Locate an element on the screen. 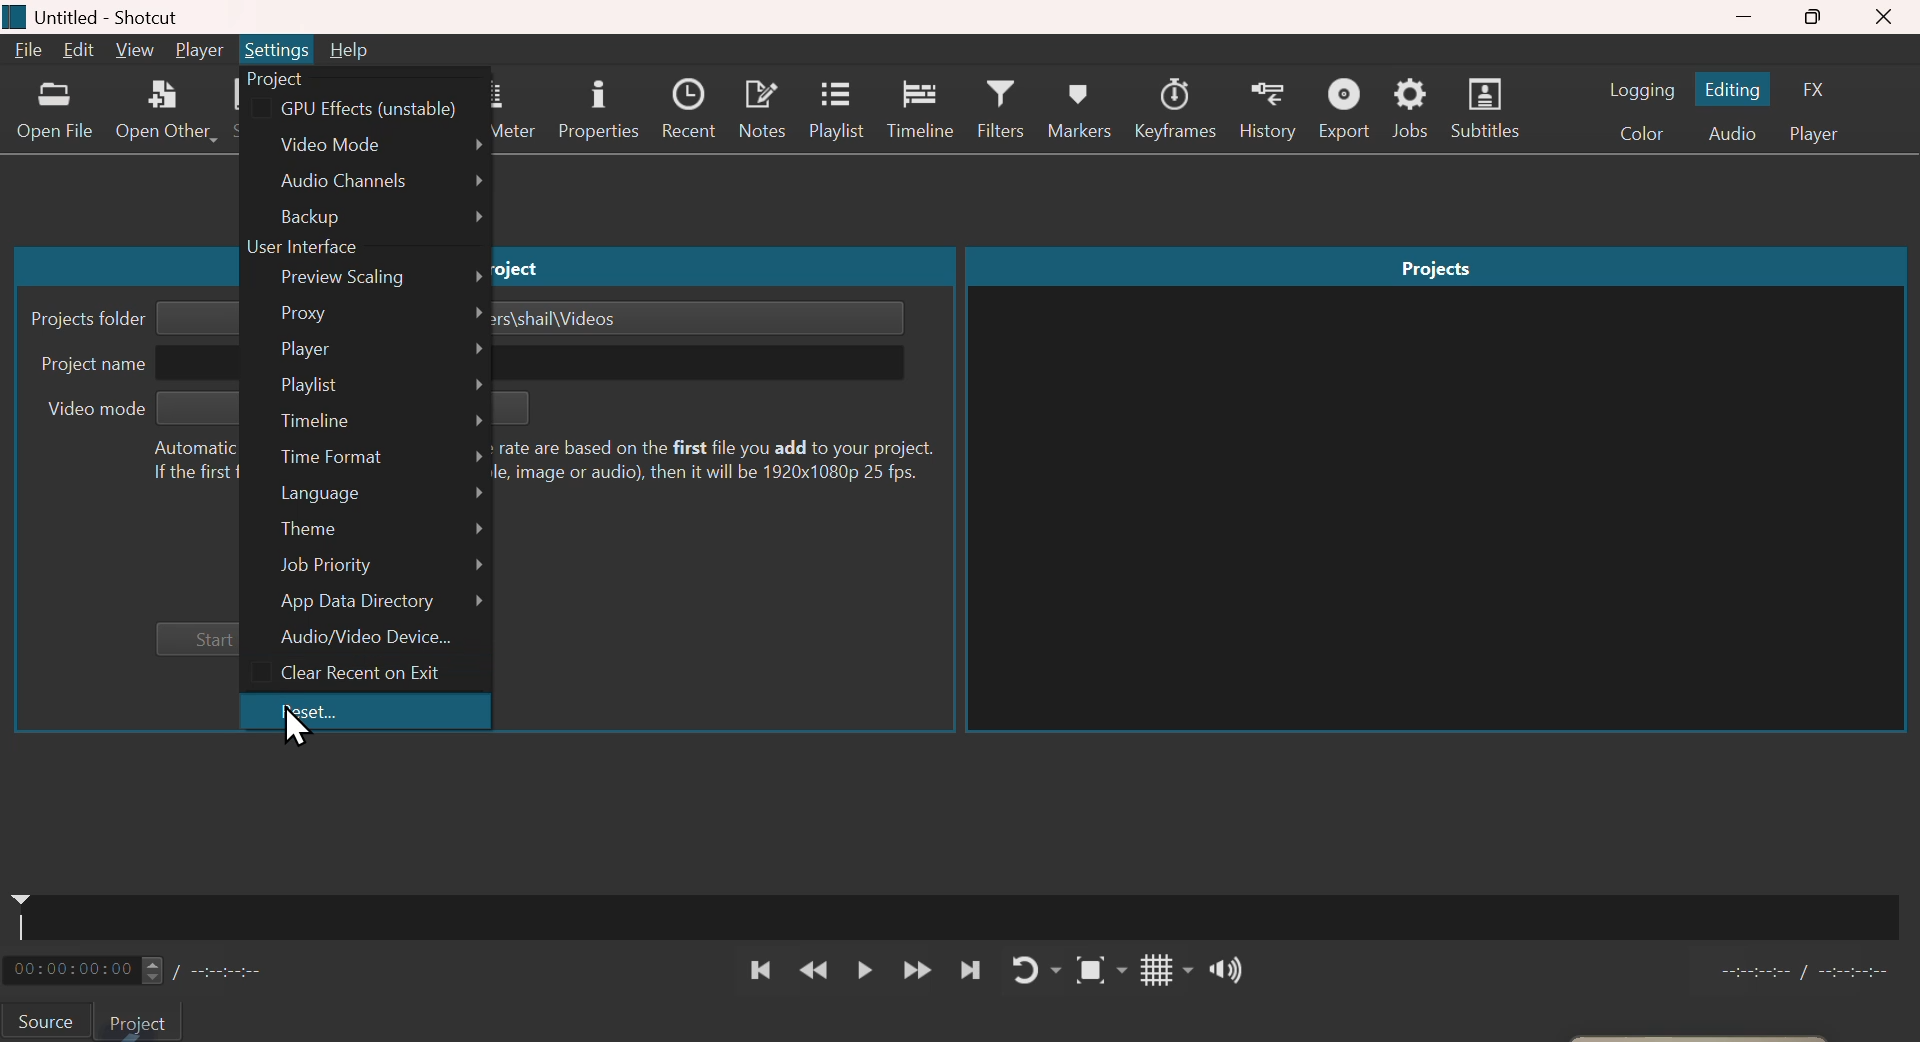  Cursor is located at coordinates (299, 725).